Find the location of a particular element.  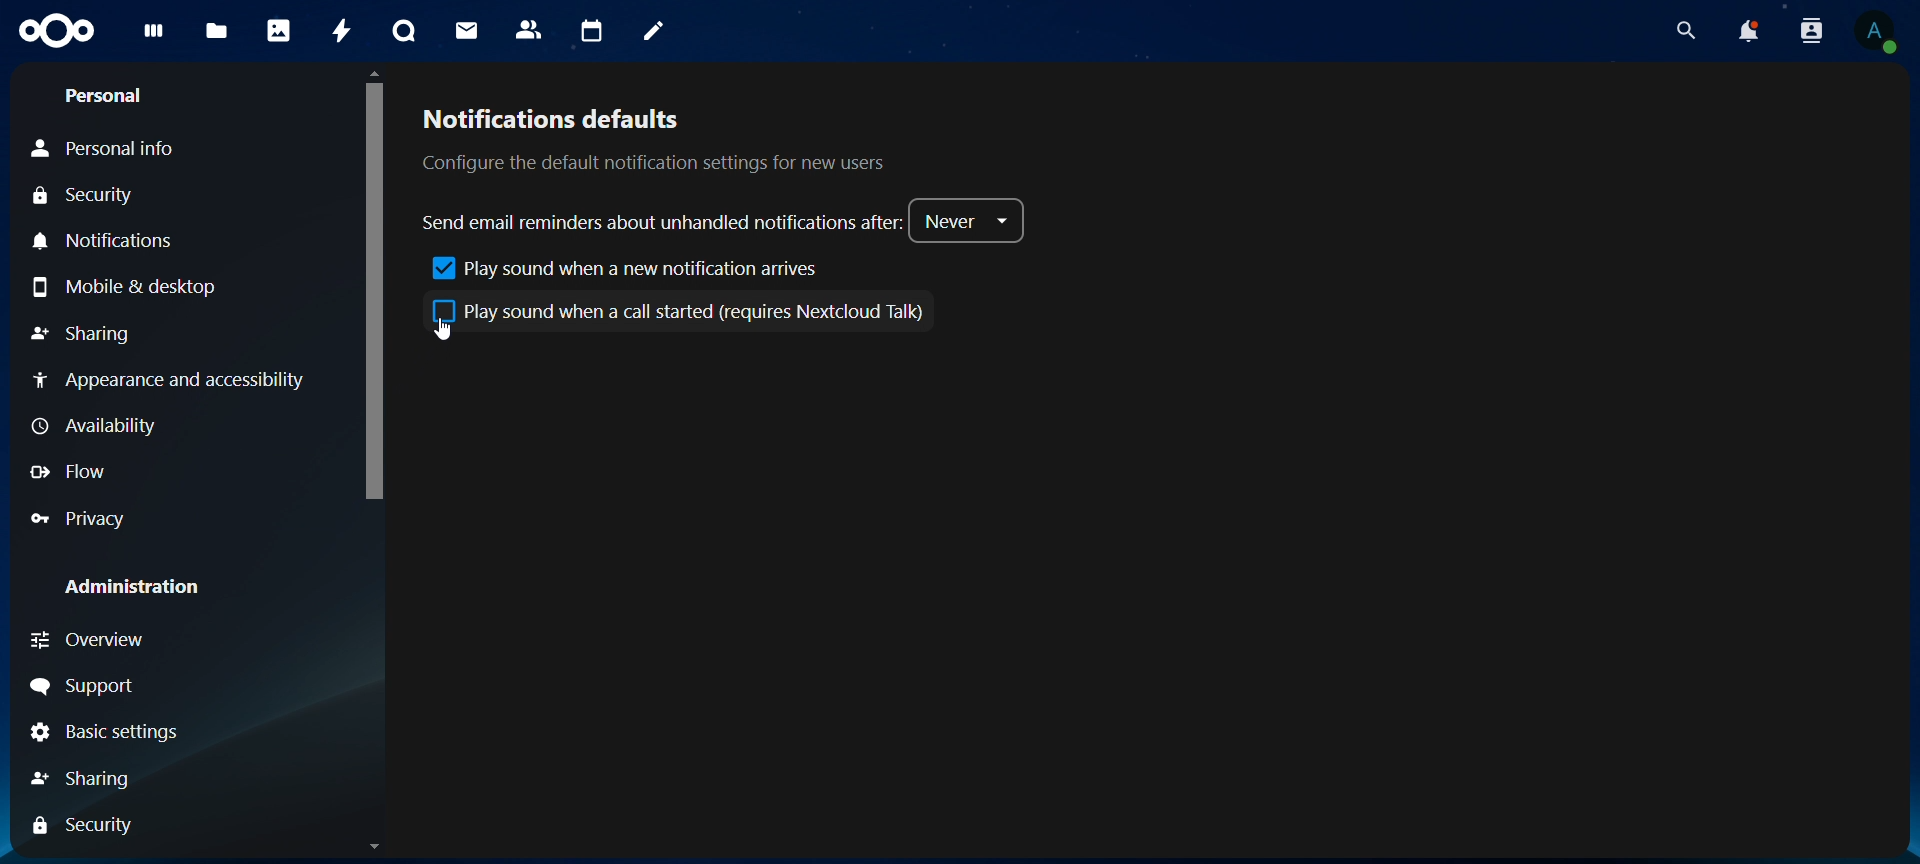

contacts is located at coordinates (529, 32).